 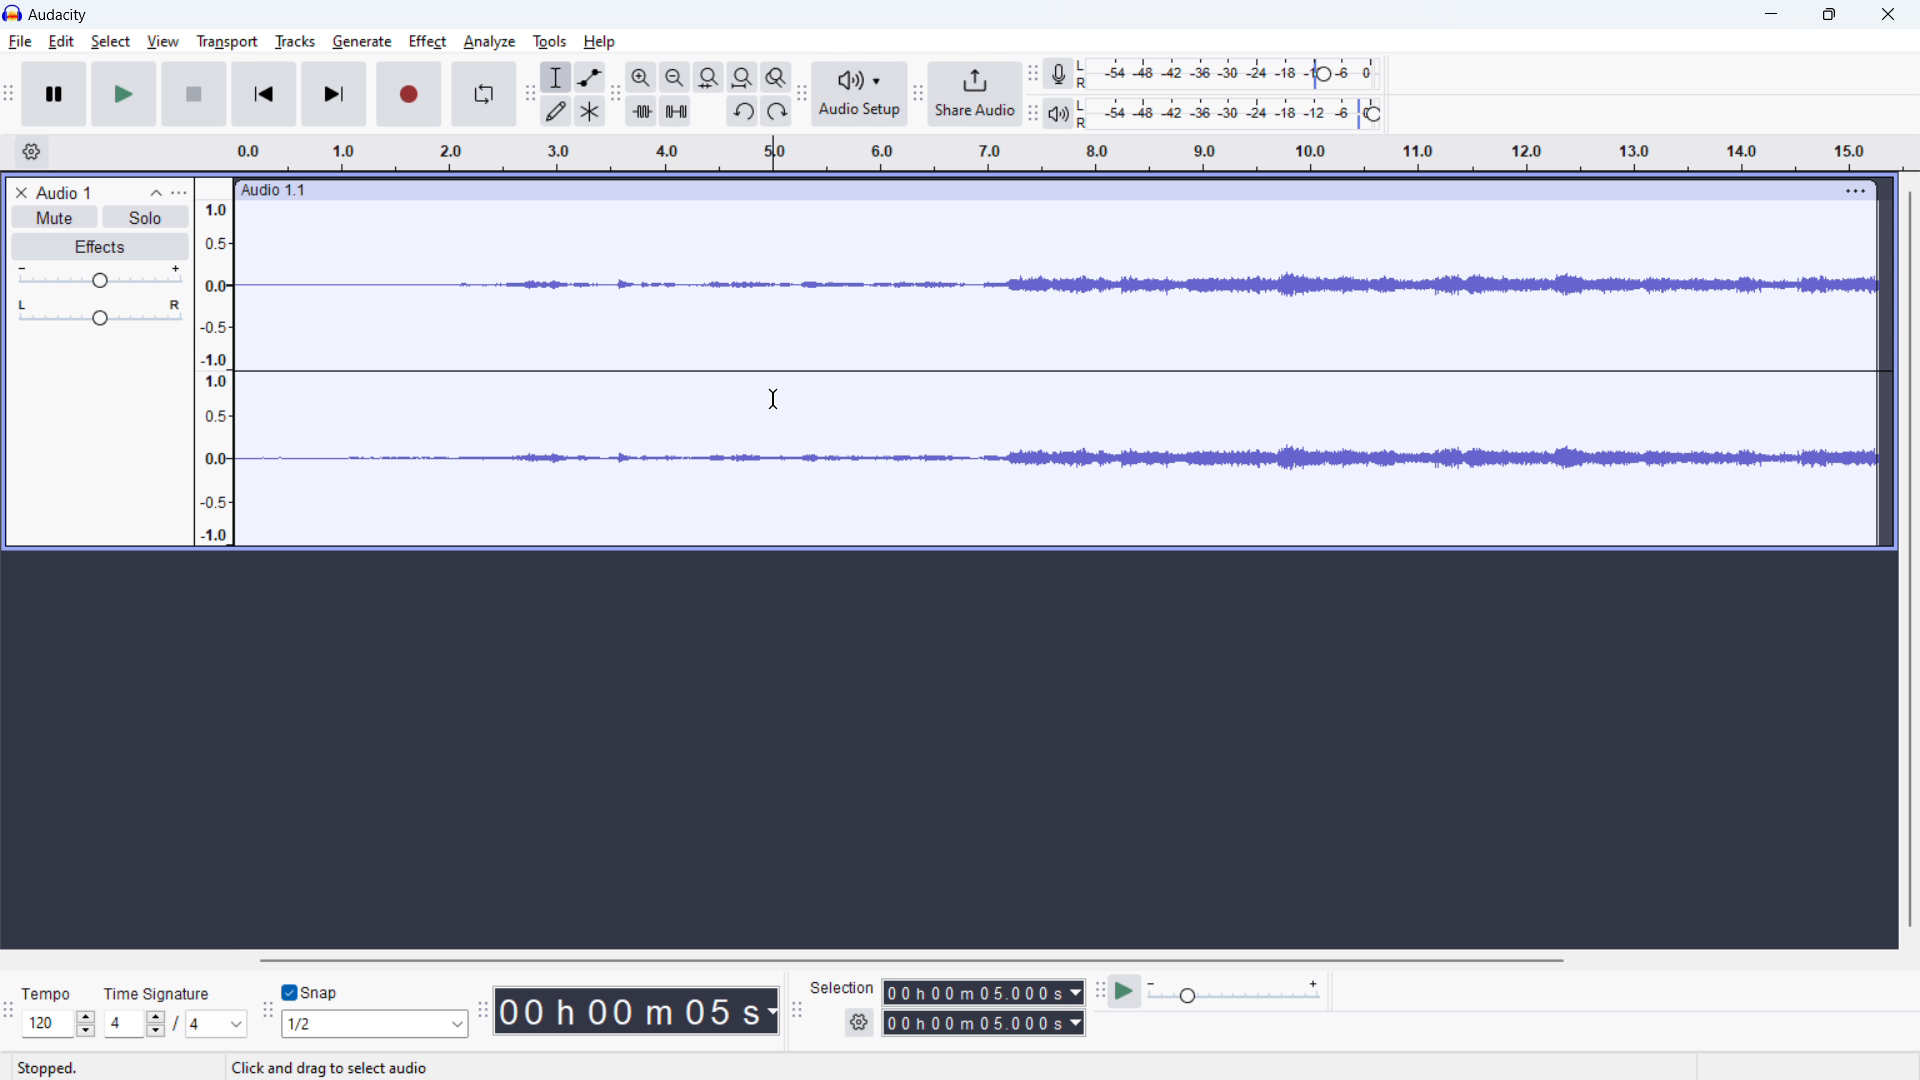 I want to click on file, so click(x=19, y=43).